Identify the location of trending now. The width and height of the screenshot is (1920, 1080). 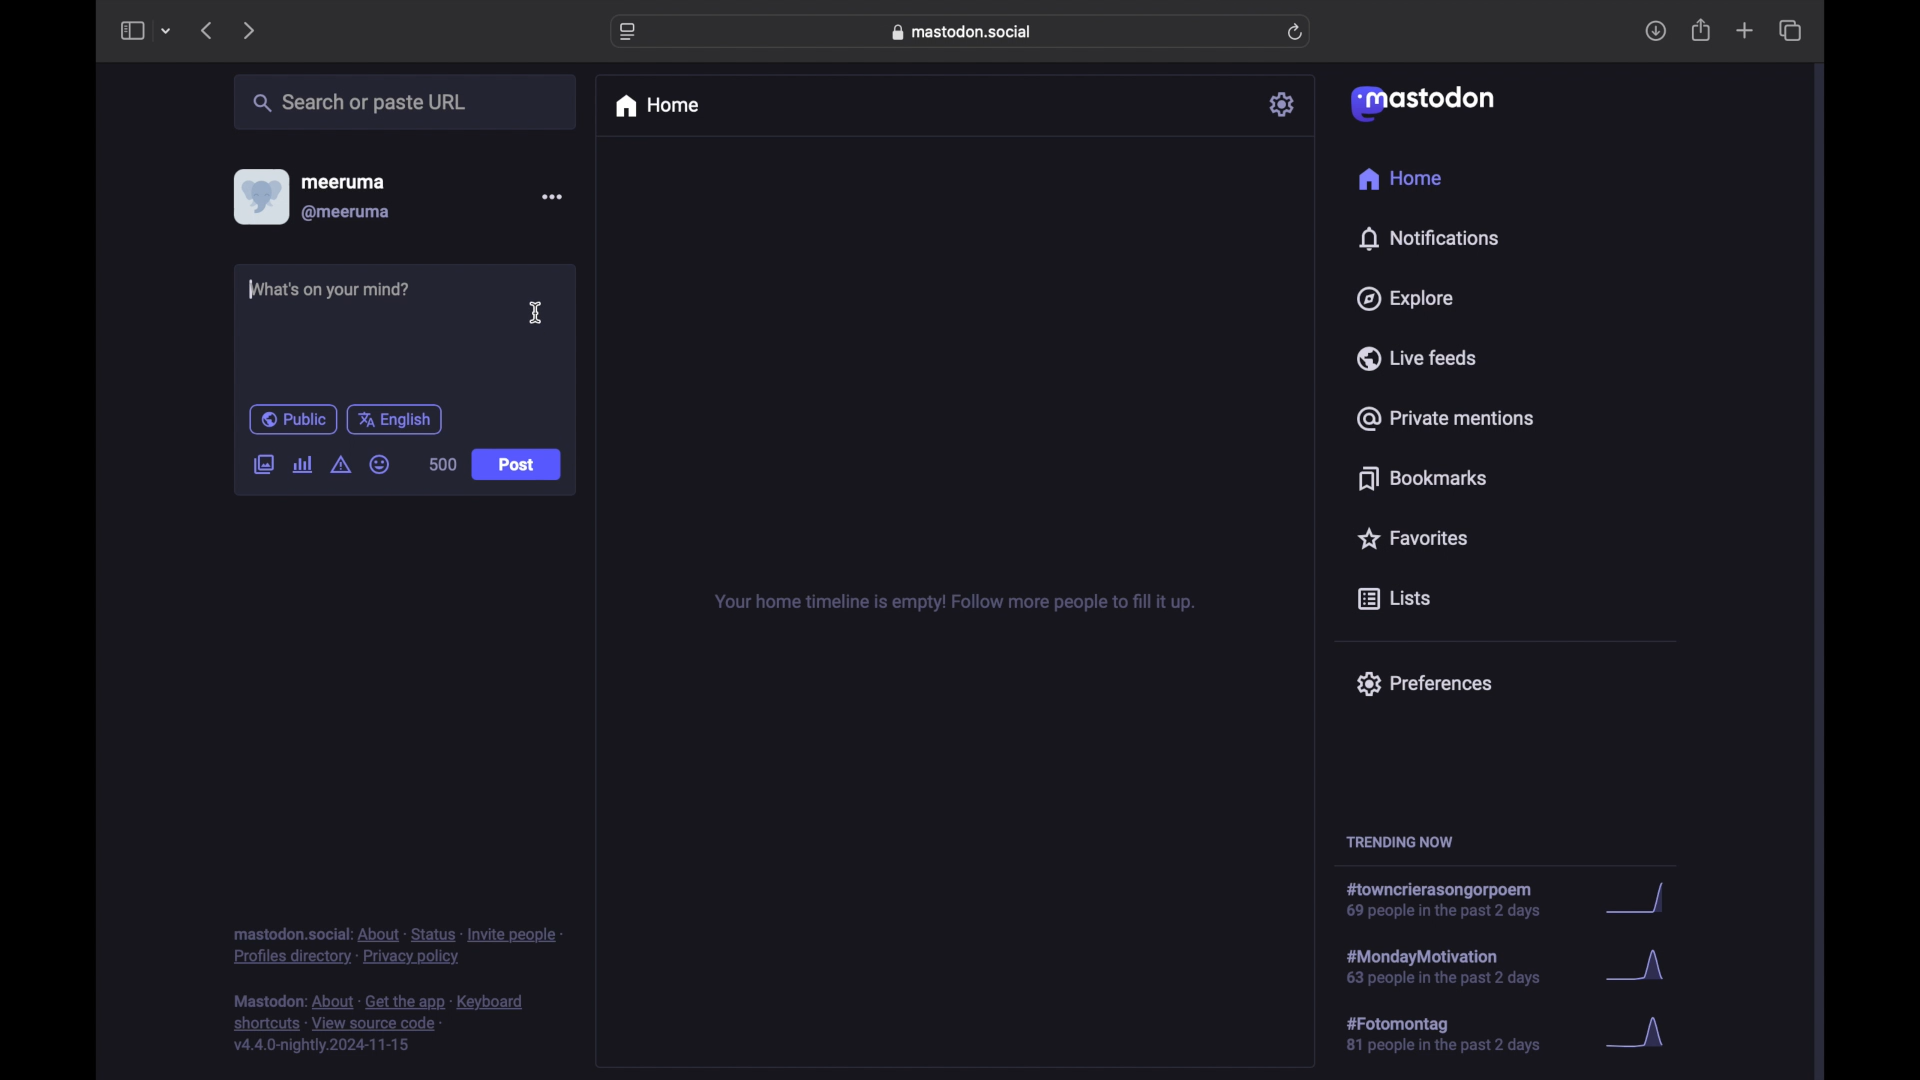
(1399, 842).